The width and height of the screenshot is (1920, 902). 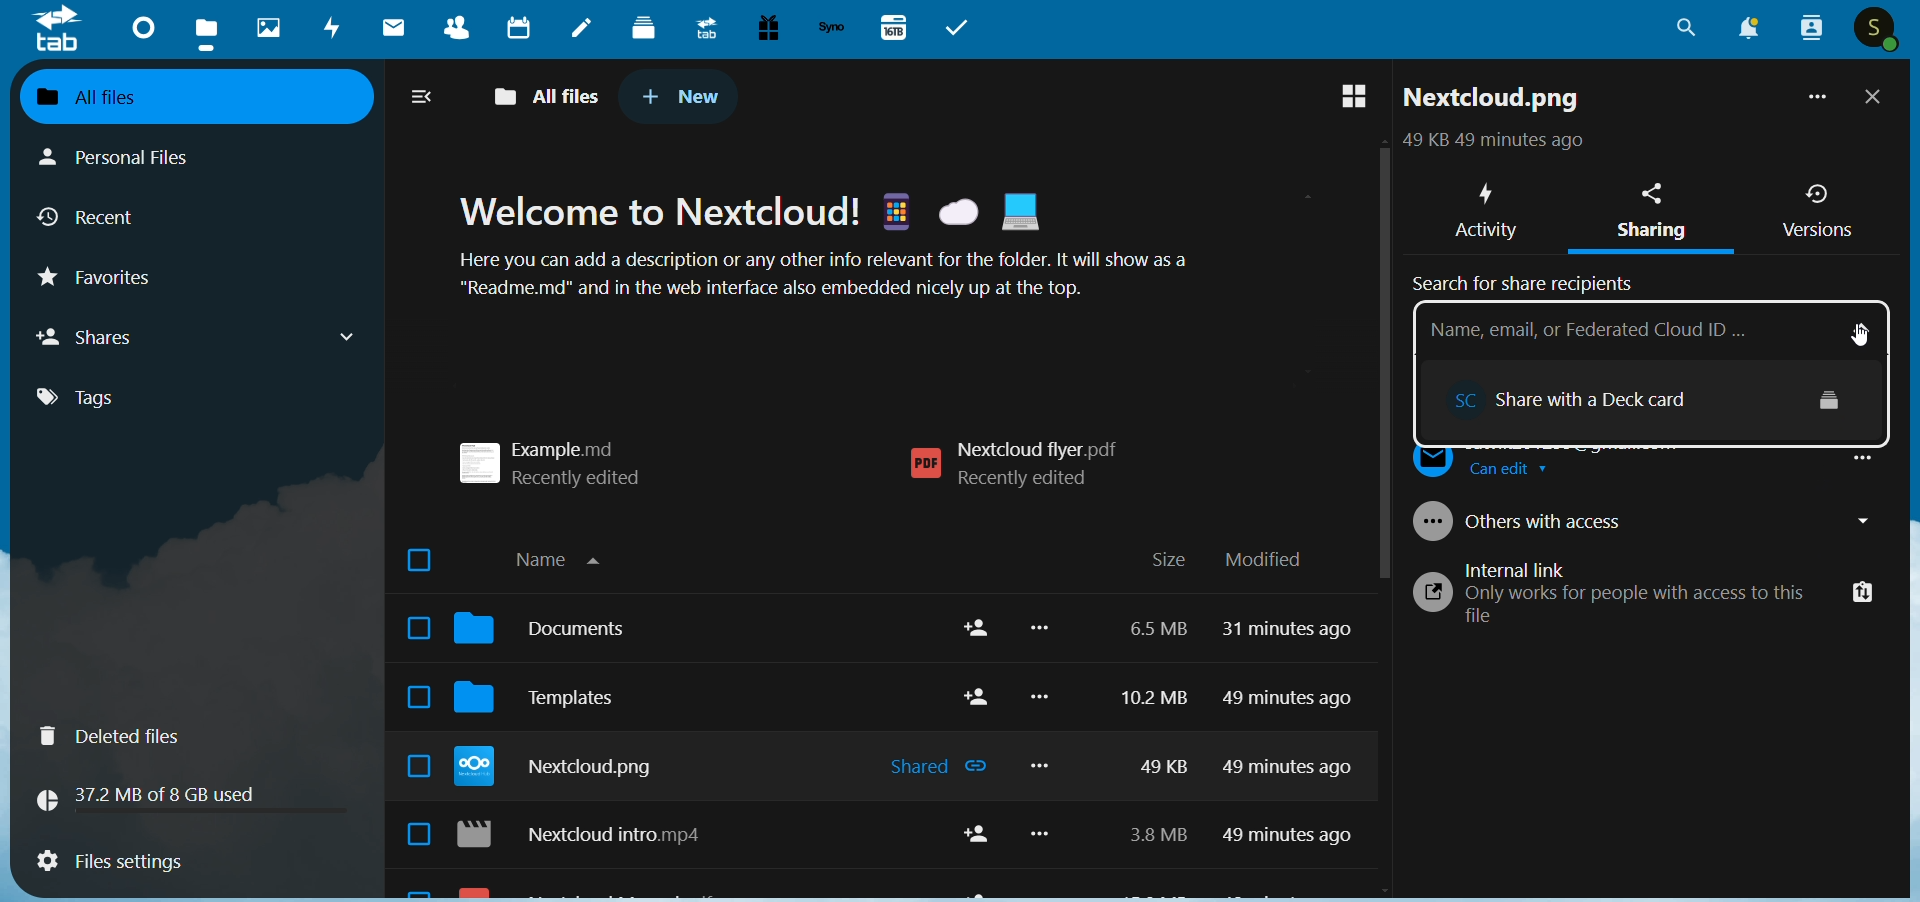 I want to click on share, so click(x=975, y=840).